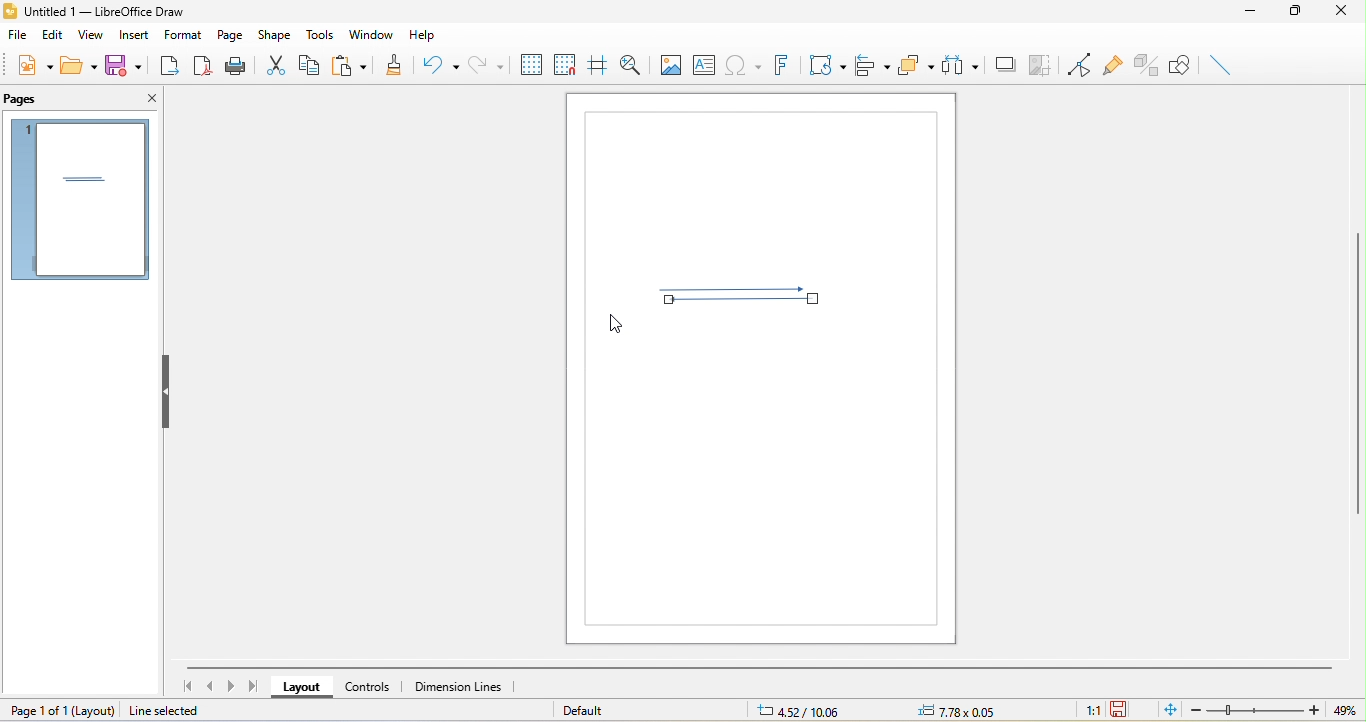  I want to click on export, so click(172, 68).